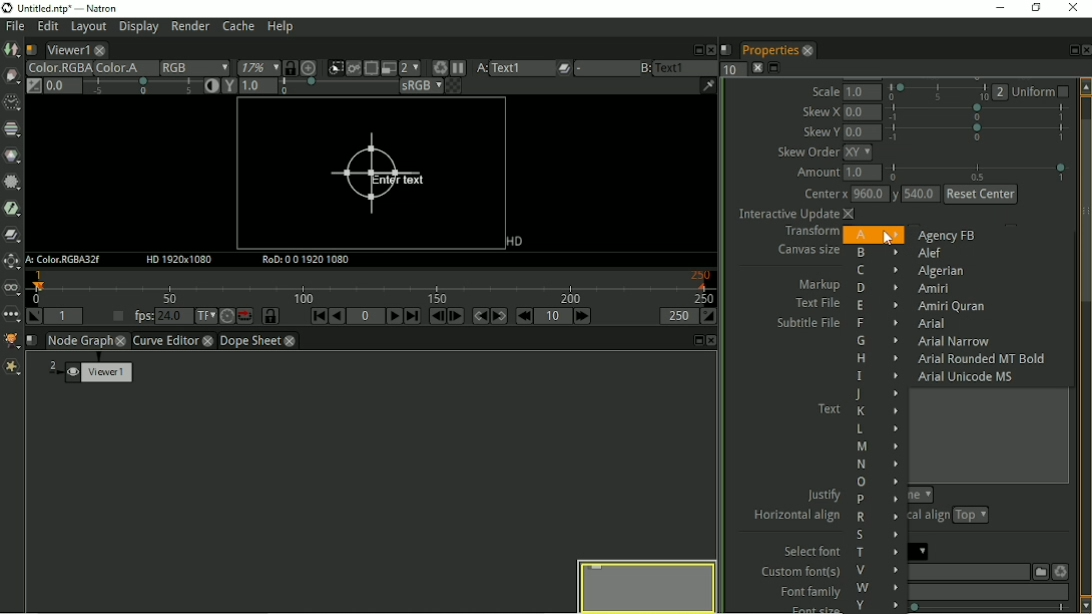 The height and width of the screenshot is (614, 1092). Describe the element at coordinates (512, 242) in the screenshot. I see `HD` at that location.